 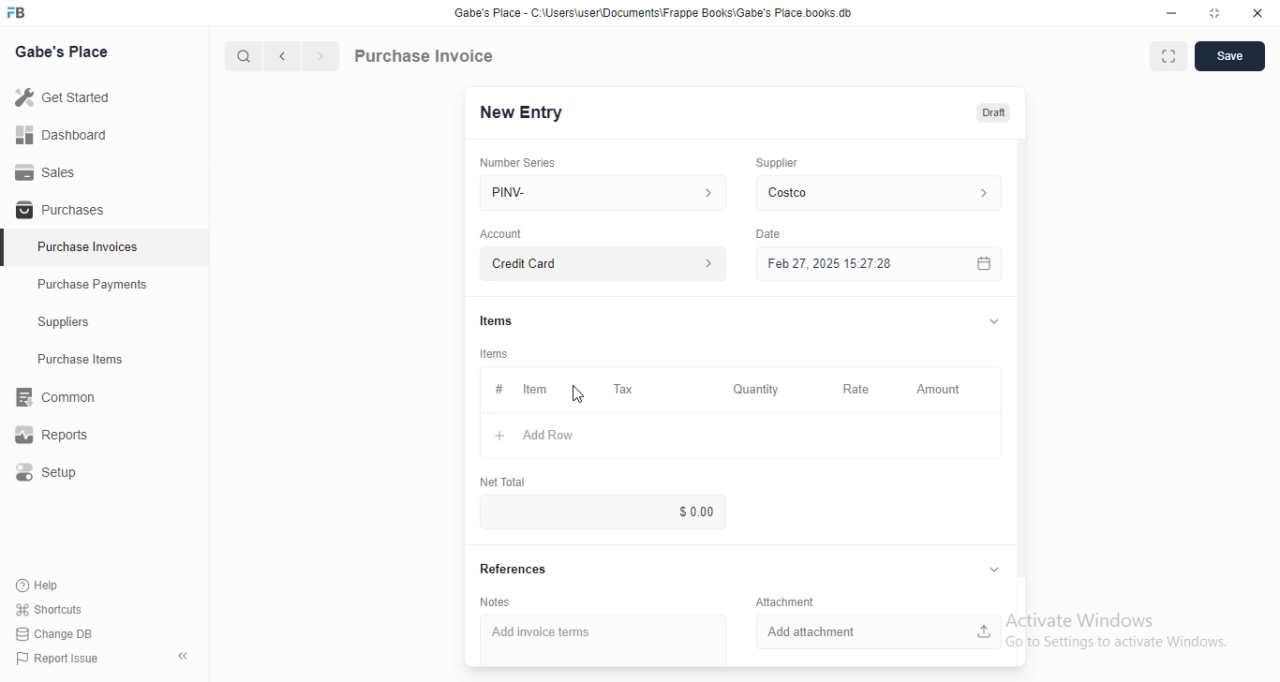 What do you see at coordinates (61, 51) in the screenshot?
I see `Gabe's Place` at bounding box center [61, 51].